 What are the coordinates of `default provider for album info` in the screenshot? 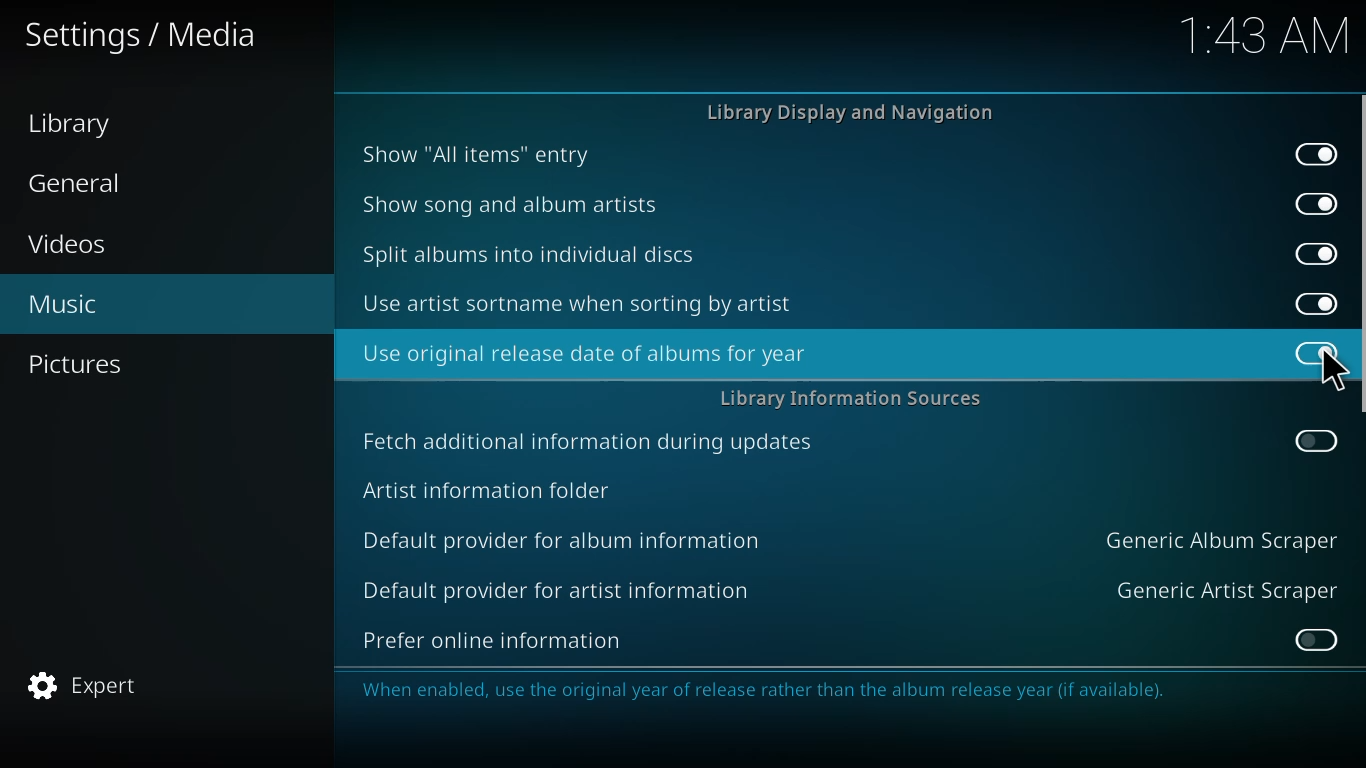 It's located at (566, 538).